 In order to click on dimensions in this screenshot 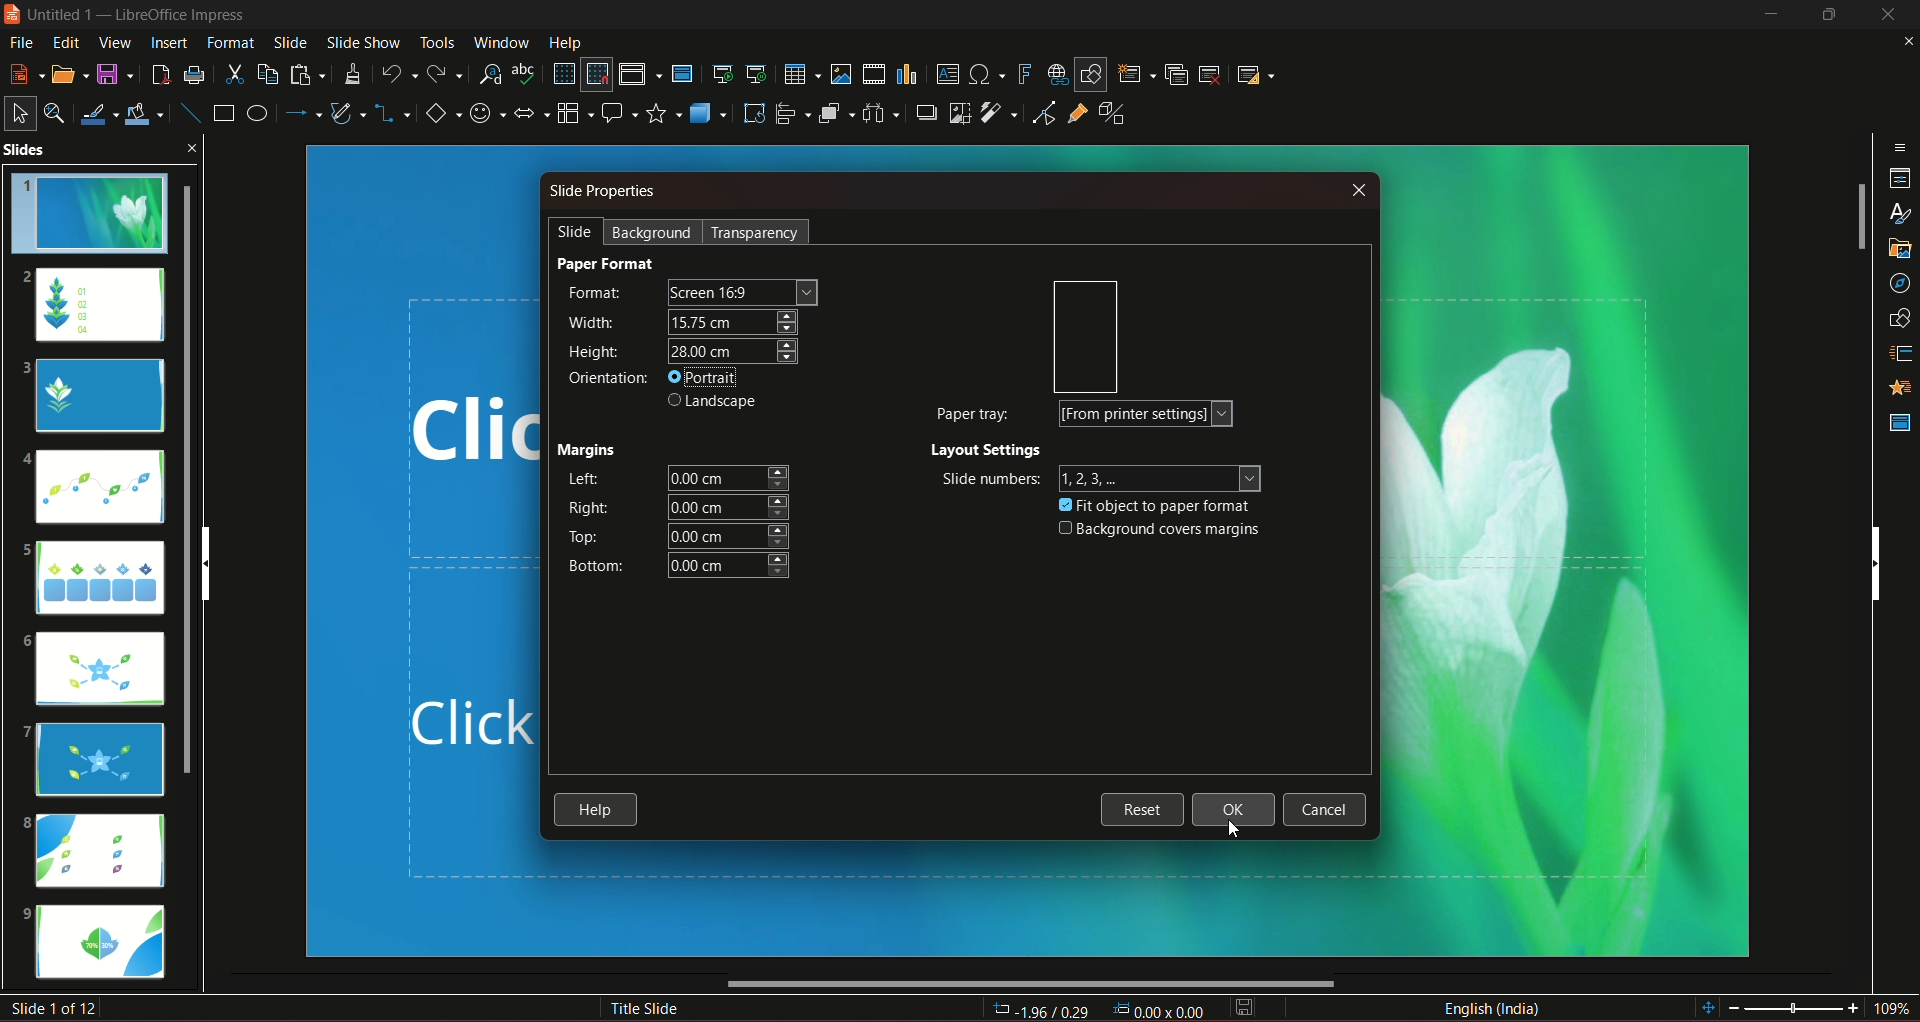, I will do `click(1097, 1008)`.